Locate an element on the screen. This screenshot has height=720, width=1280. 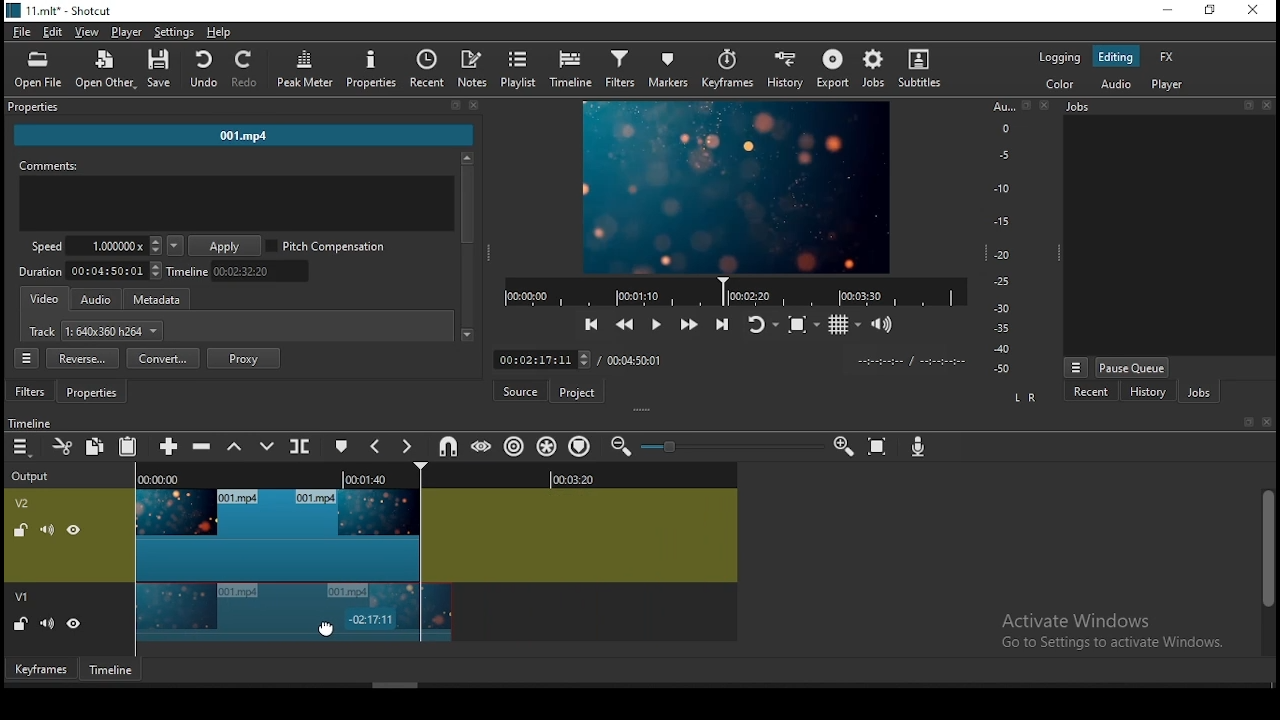
view is located at coordinates (87, 33).